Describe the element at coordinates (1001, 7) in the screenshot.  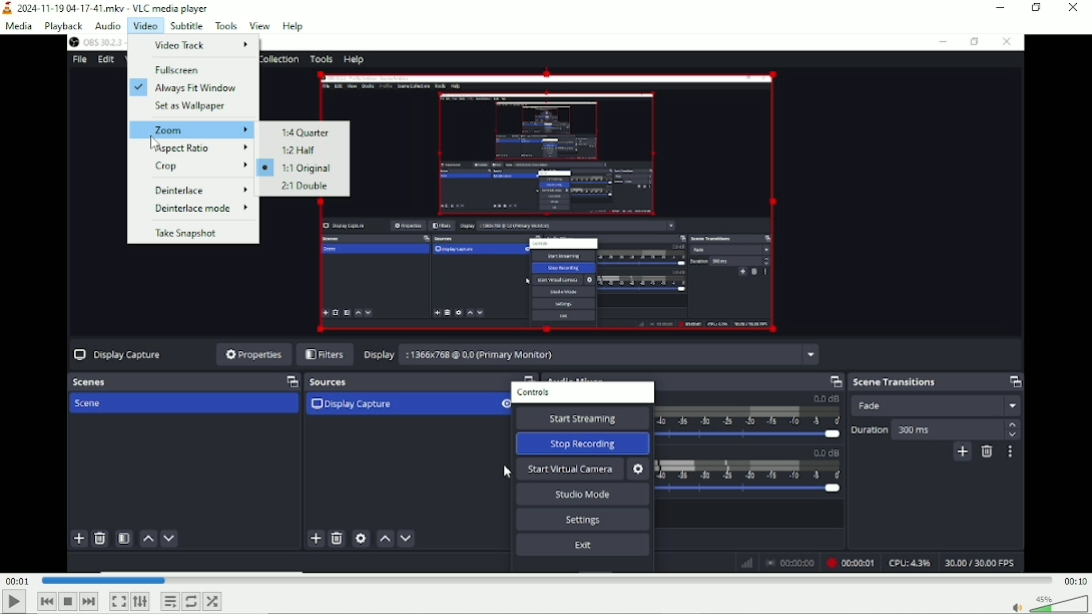
I see `Minimize` at that location.